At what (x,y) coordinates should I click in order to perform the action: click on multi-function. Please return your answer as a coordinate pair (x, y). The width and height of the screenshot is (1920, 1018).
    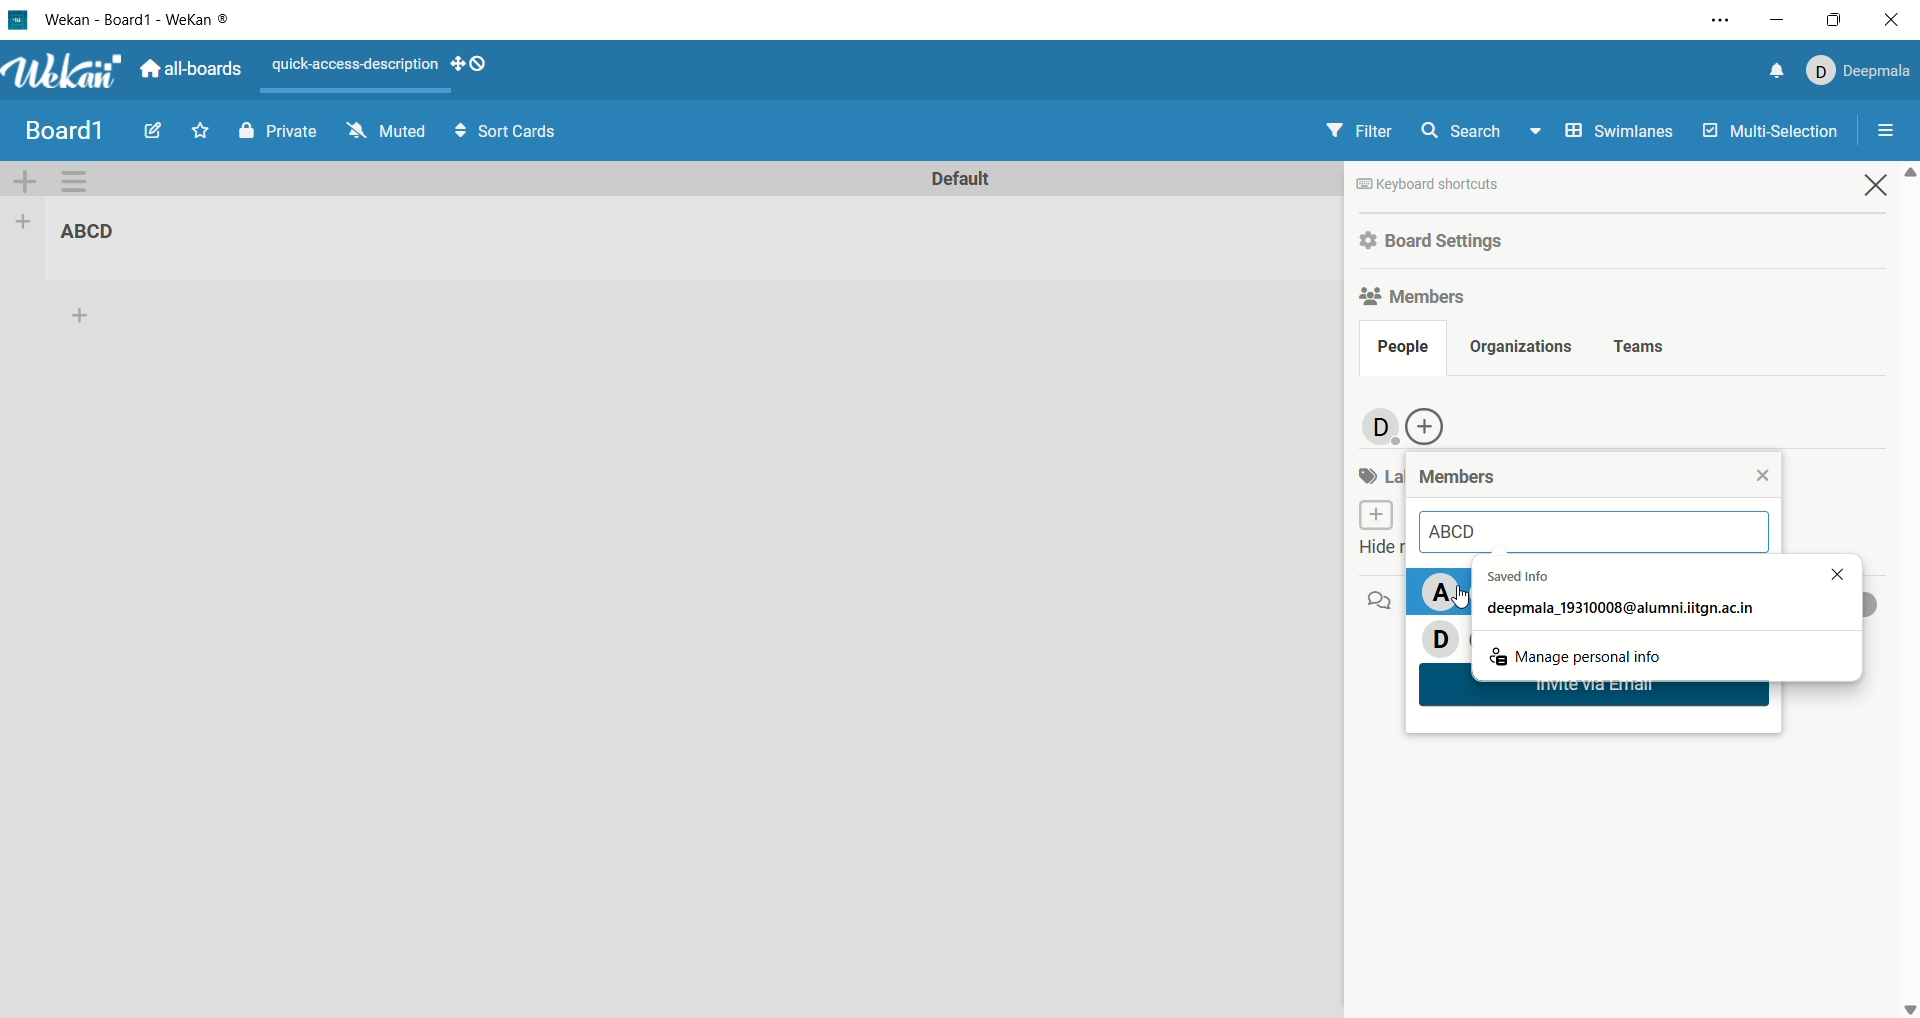
    Looking at the image, I should click on (1767, 136).